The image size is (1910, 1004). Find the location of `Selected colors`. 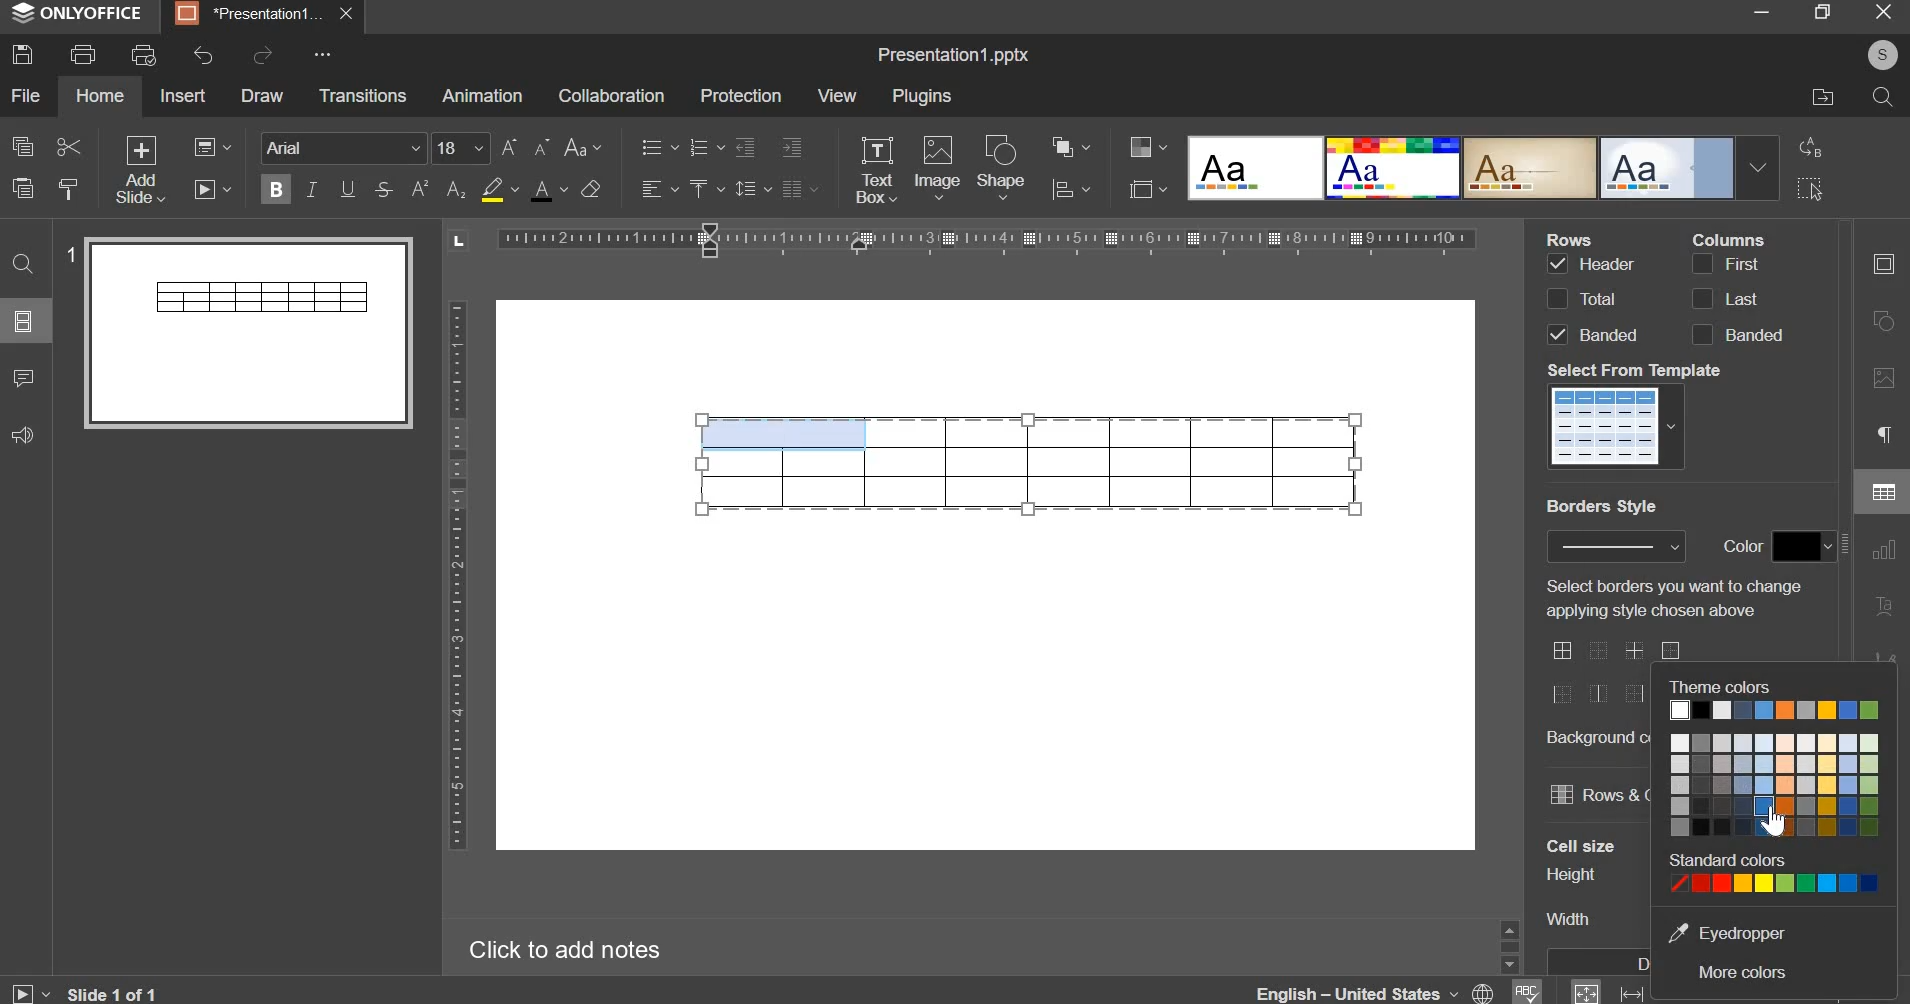

Selected colors is located at coordinates (1776, 871).